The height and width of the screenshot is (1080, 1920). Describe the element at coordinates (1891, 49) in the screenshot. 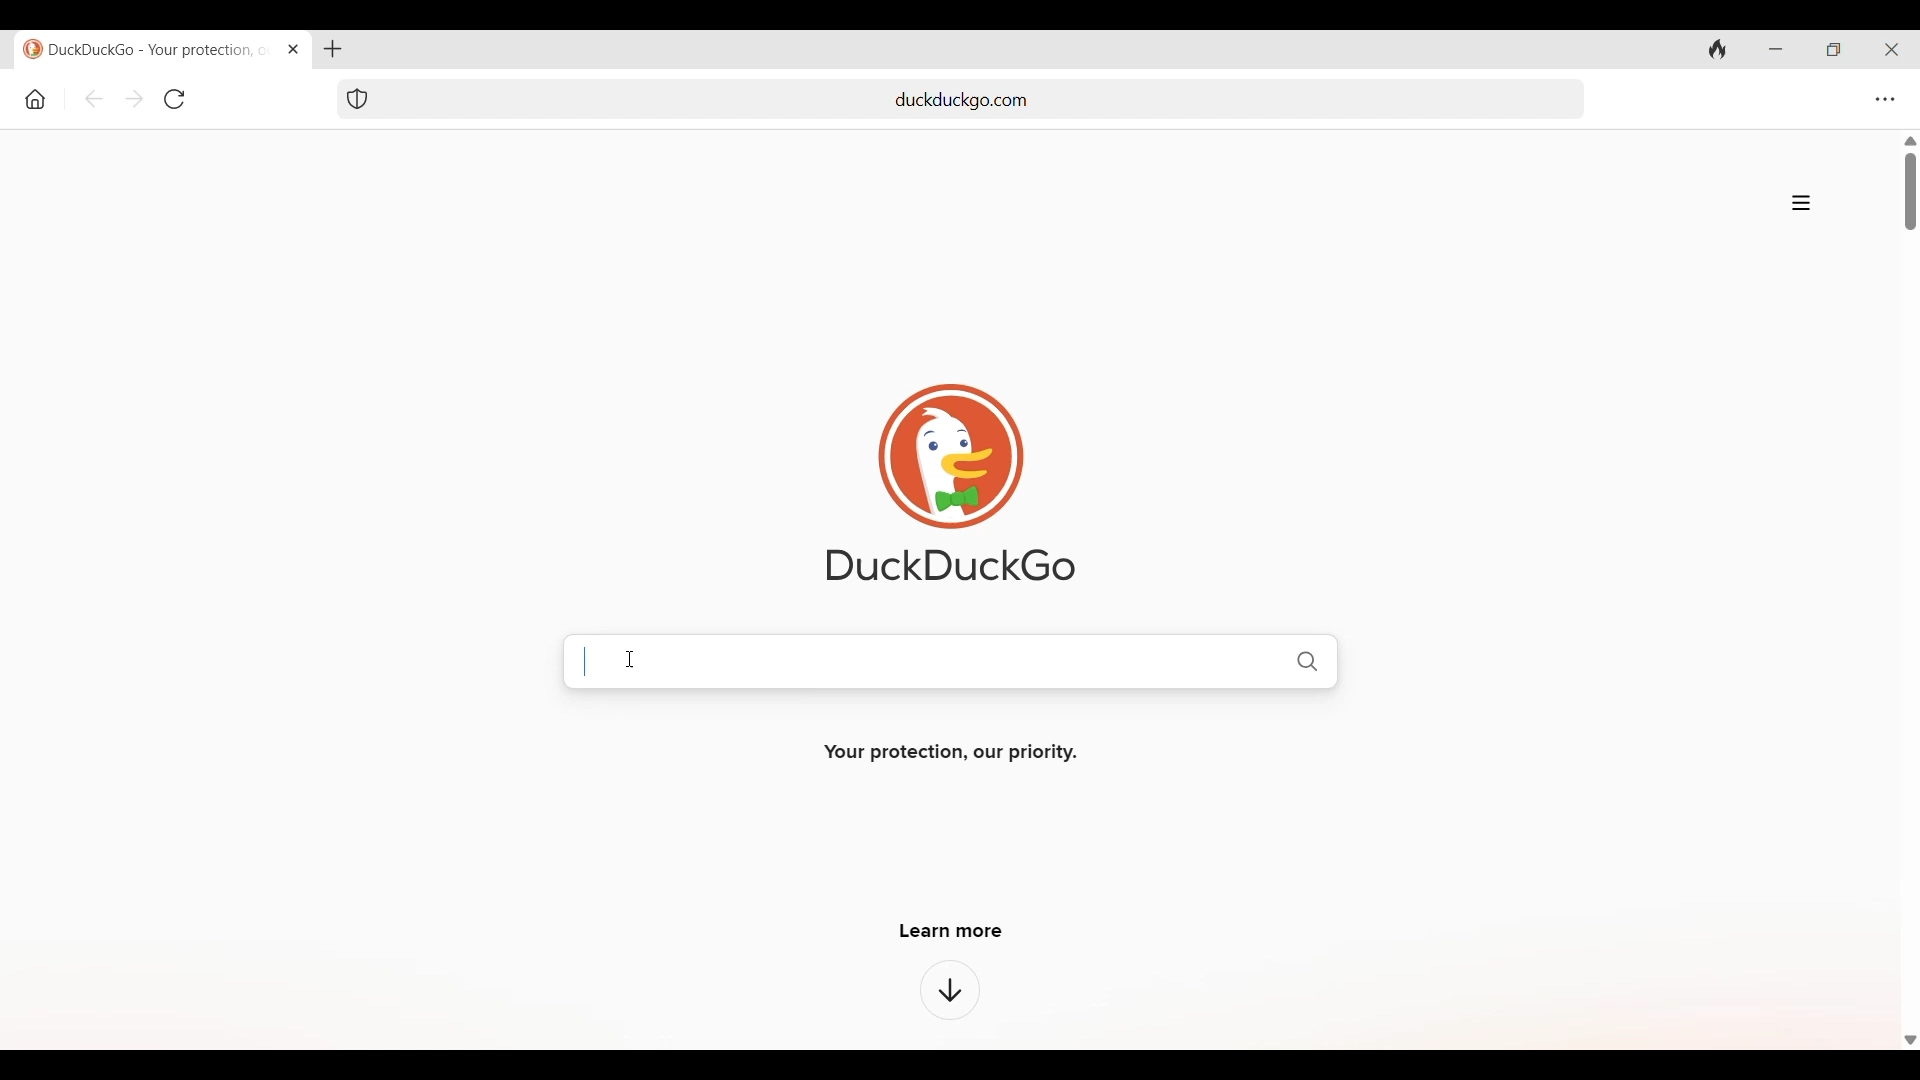

I see `Close interface` at that location.